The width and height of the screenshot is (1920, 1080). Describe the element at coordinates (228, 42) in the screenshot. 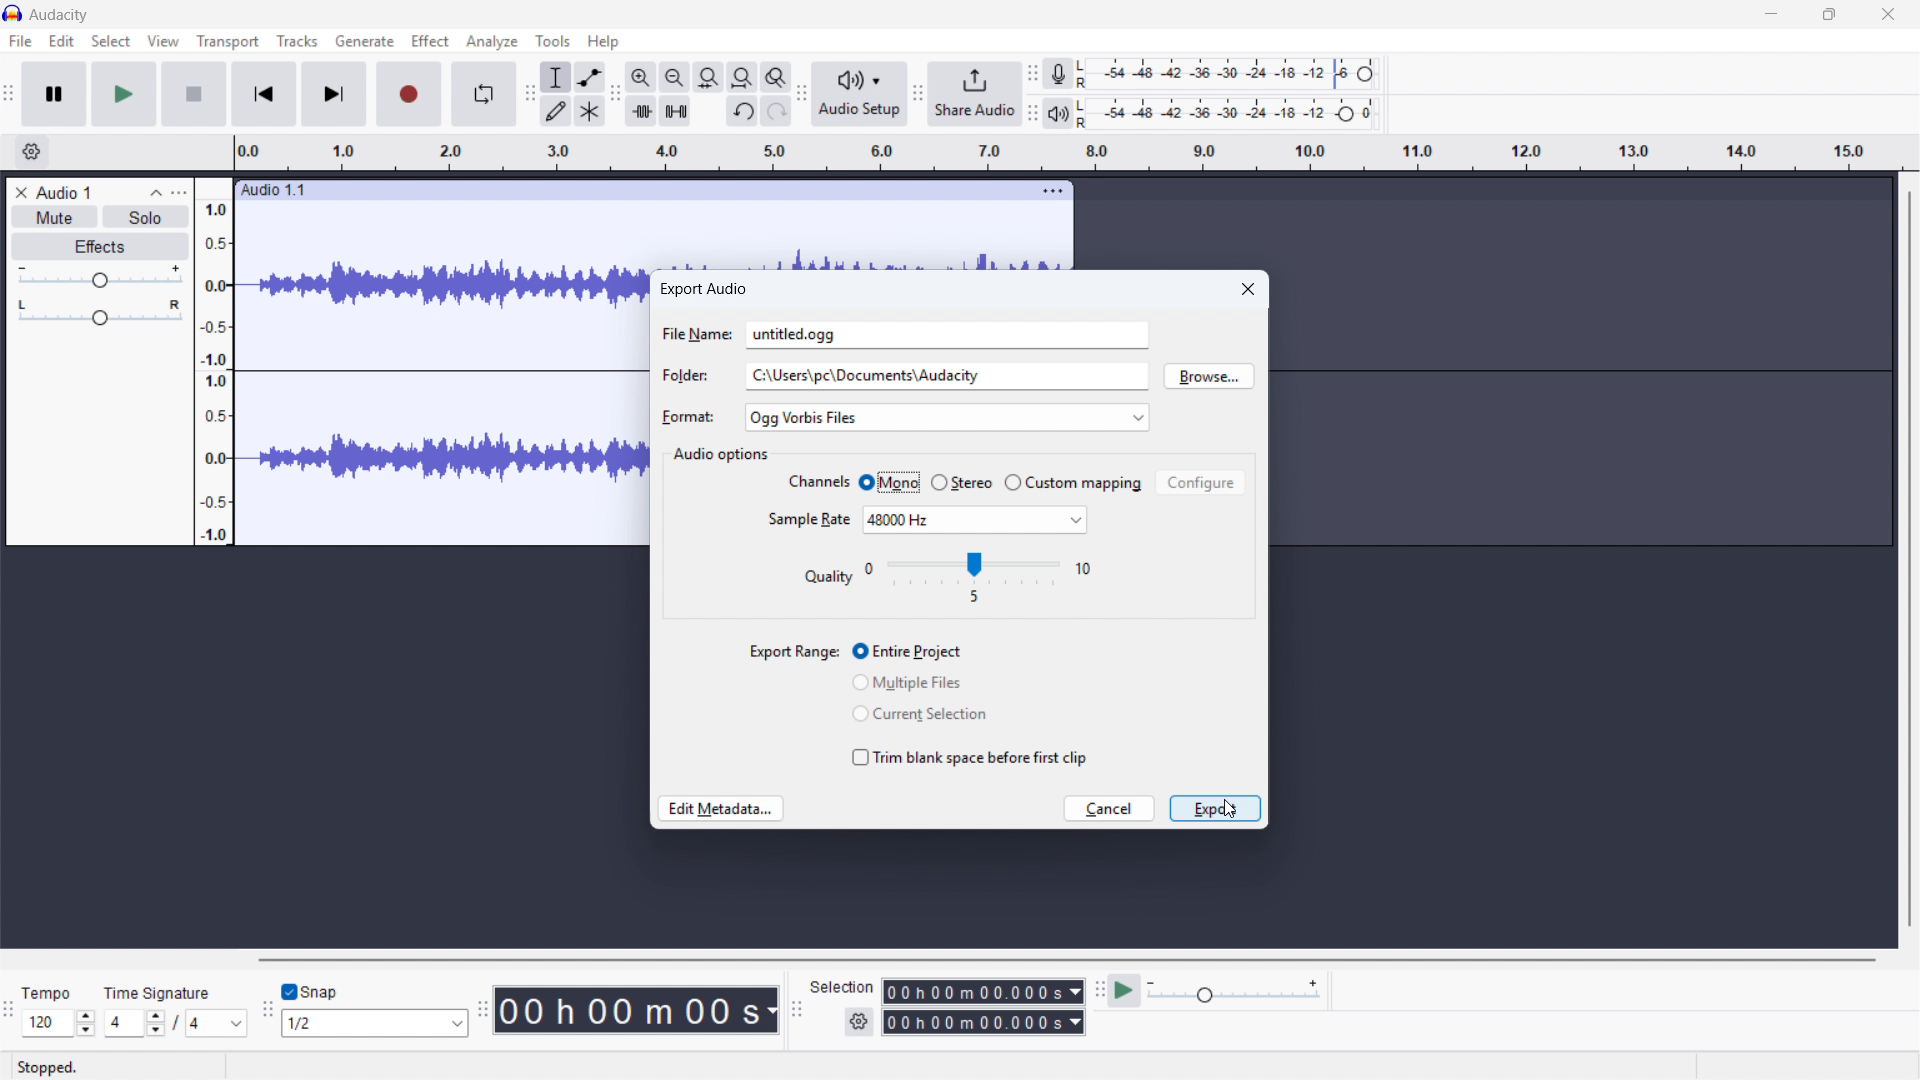

I see `Transport ` at that location.